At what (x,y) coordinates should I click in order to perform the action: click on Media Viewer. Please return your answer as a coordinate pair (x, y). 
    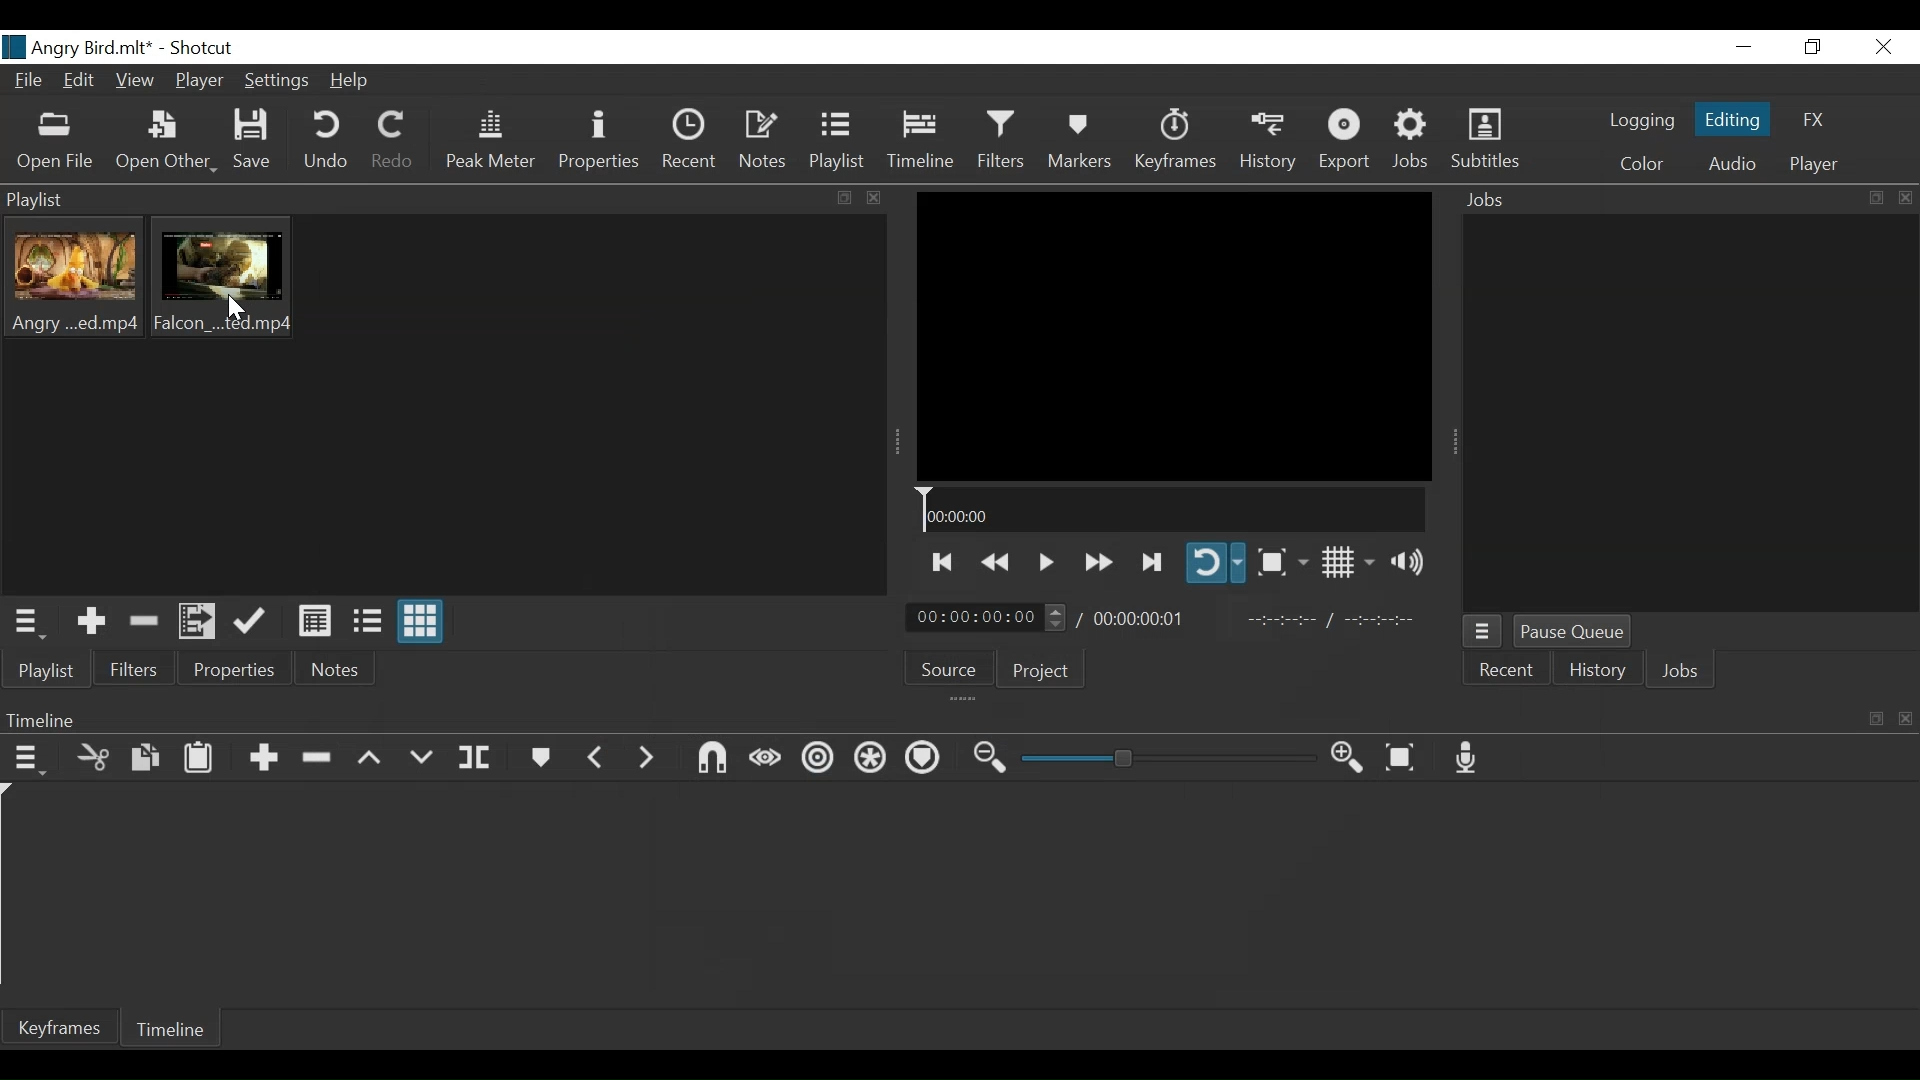
    Looking at the image, I should click on (1173, 332).